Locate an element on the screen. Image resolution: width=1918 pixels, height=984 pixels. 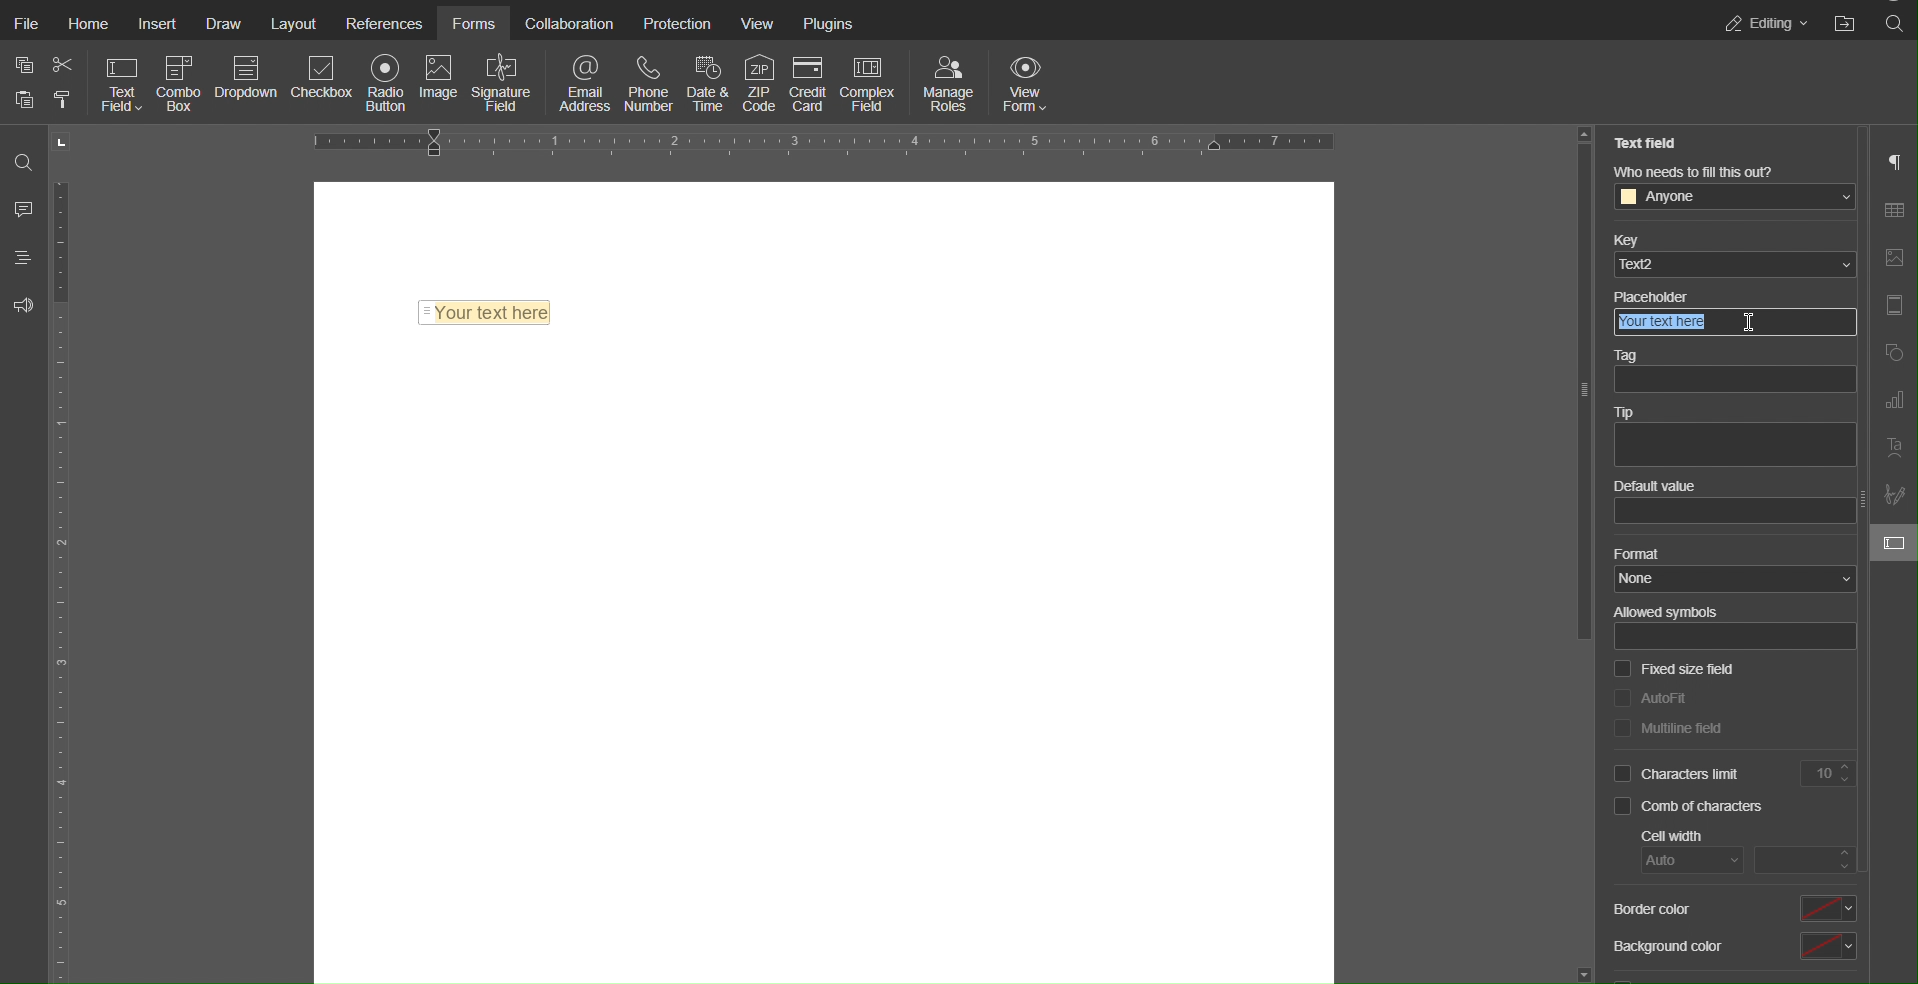
Shape Settings is located at coordinates (1892, 354).